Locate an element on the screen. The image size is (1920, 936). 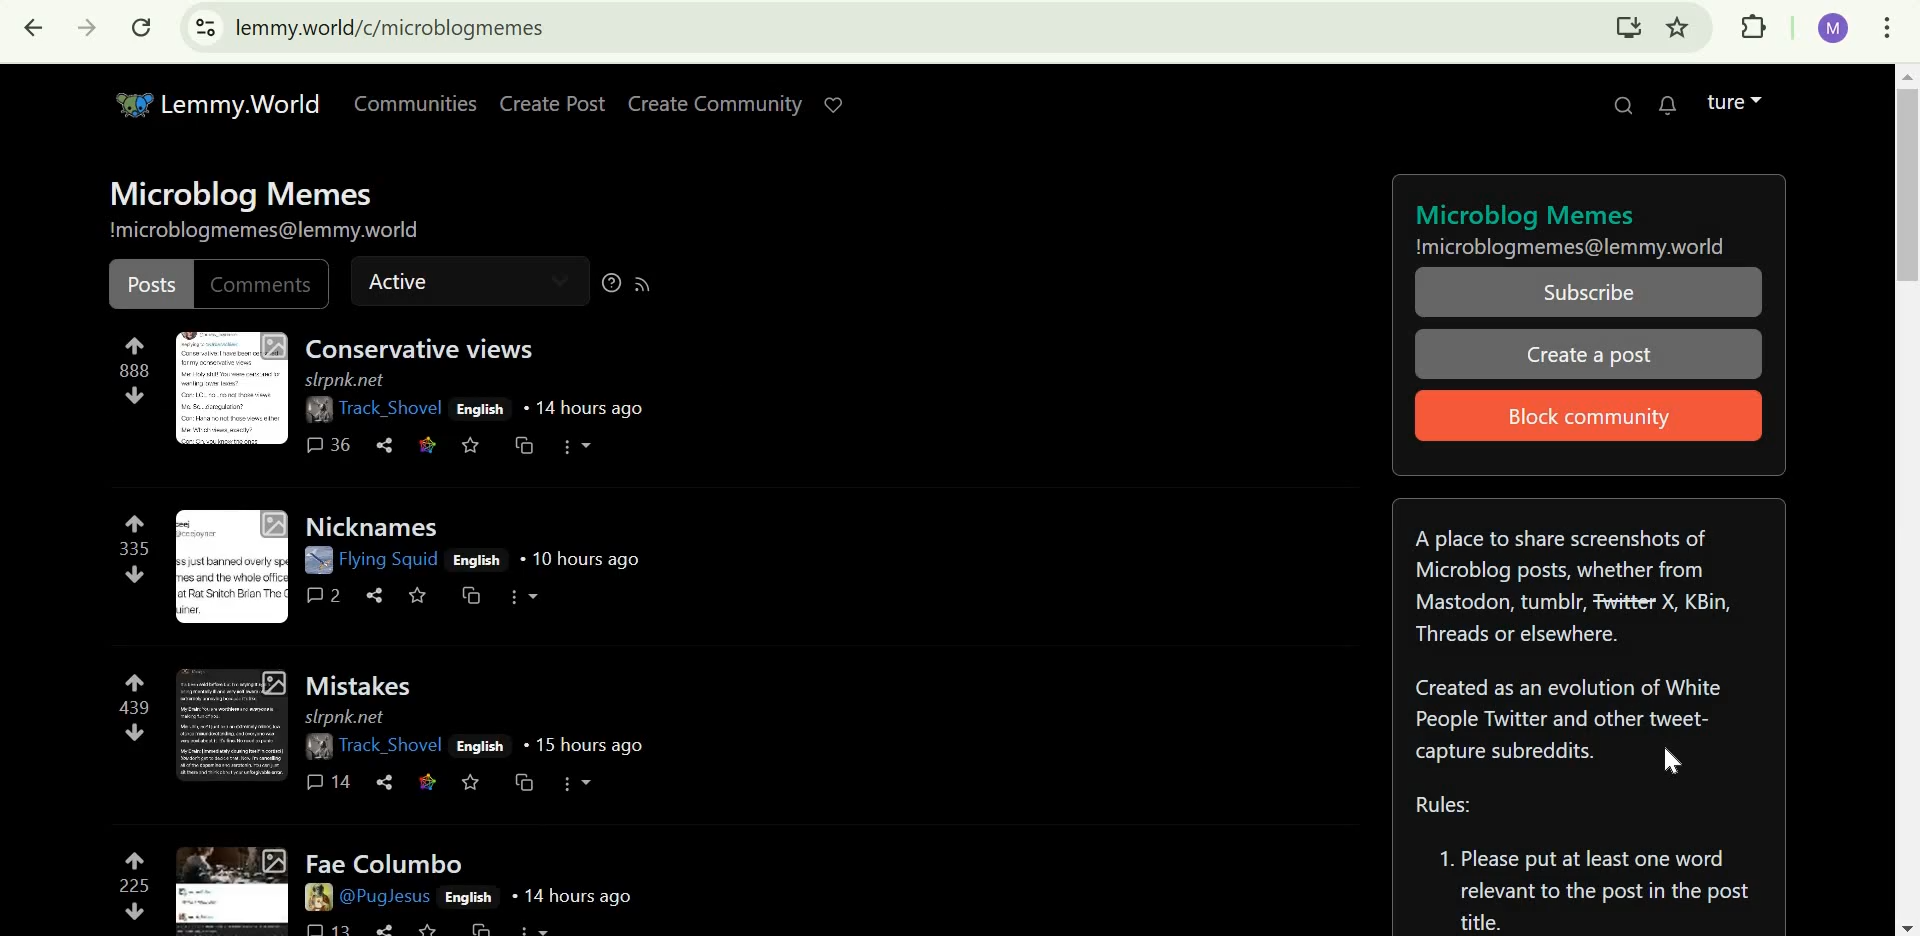
mistakes is located at coordinates (366, 683).